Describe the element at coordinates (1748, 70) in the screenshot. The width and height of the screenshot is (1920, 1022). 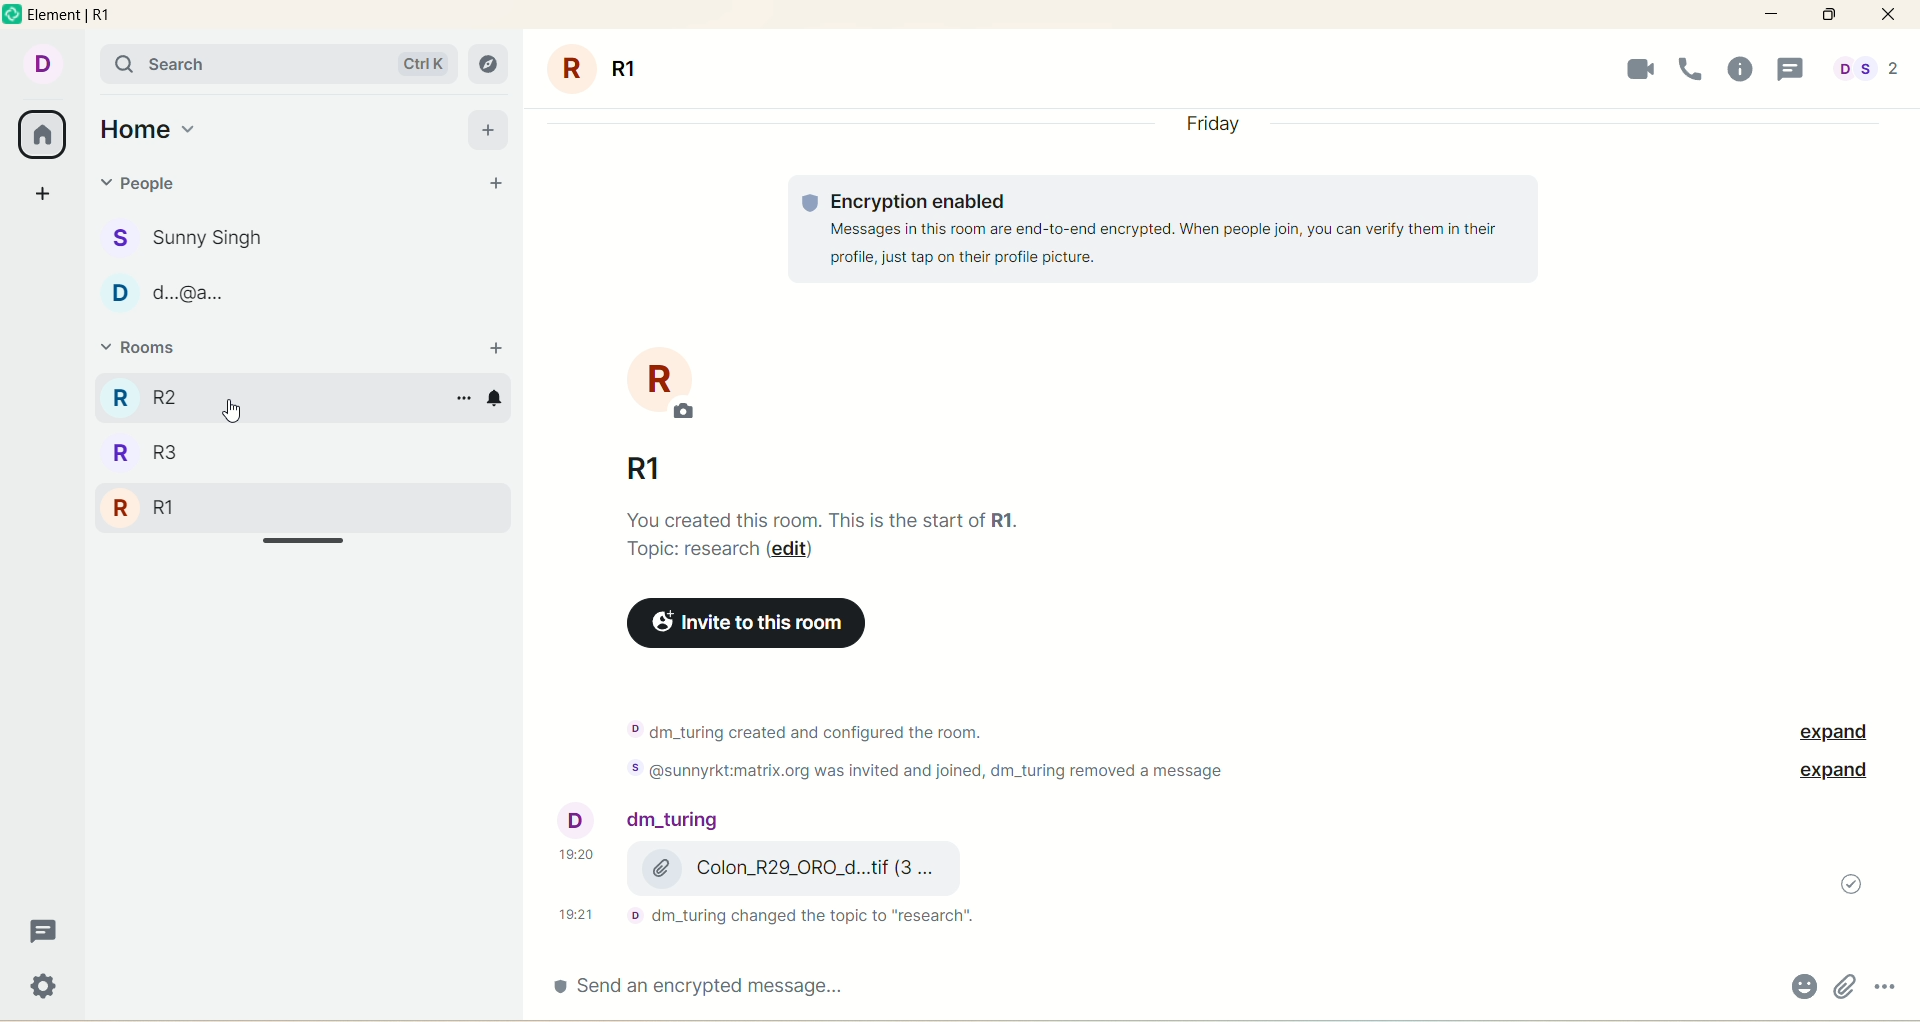
I see `room info` at that location.